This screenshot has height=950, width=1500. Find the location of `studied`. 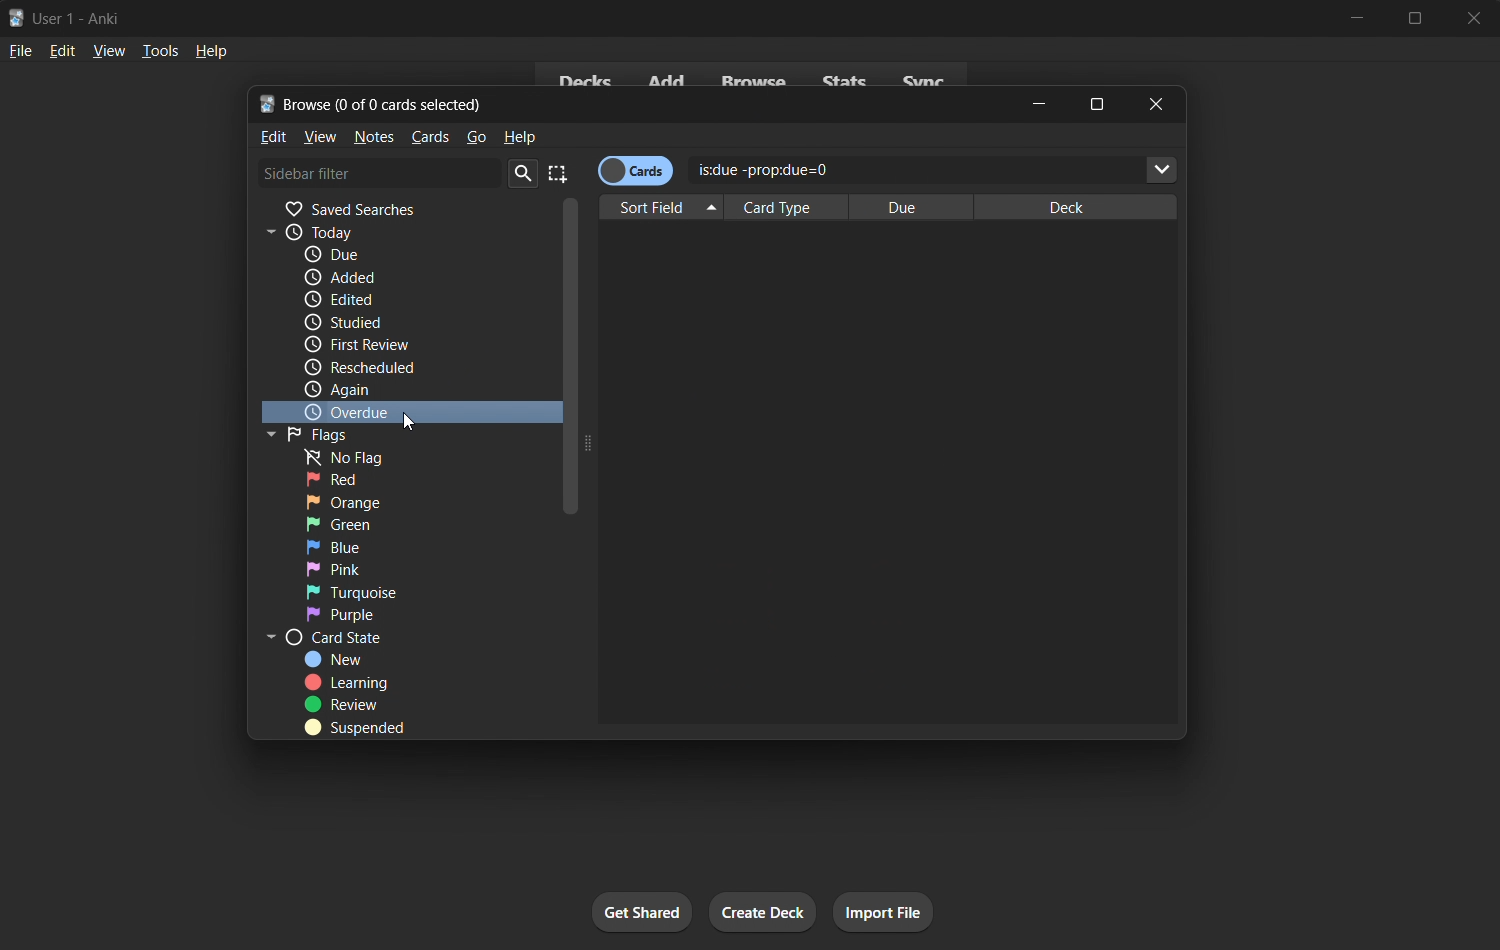

studied is located at coordinates (407, 322).